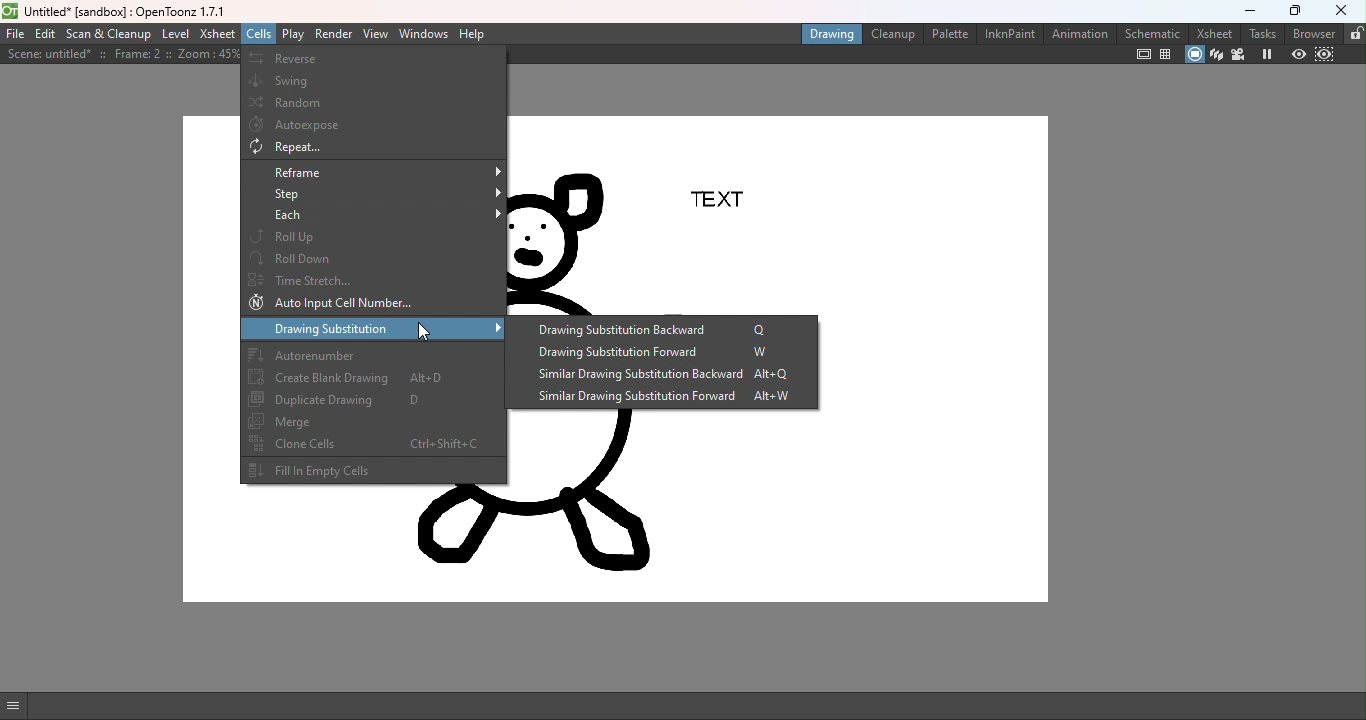 This screenshot has width=1366, height=720. What do you see at coordinates (1290, 11) in the screenshot?
I see `maximize` at bounding box center [1290, 11].